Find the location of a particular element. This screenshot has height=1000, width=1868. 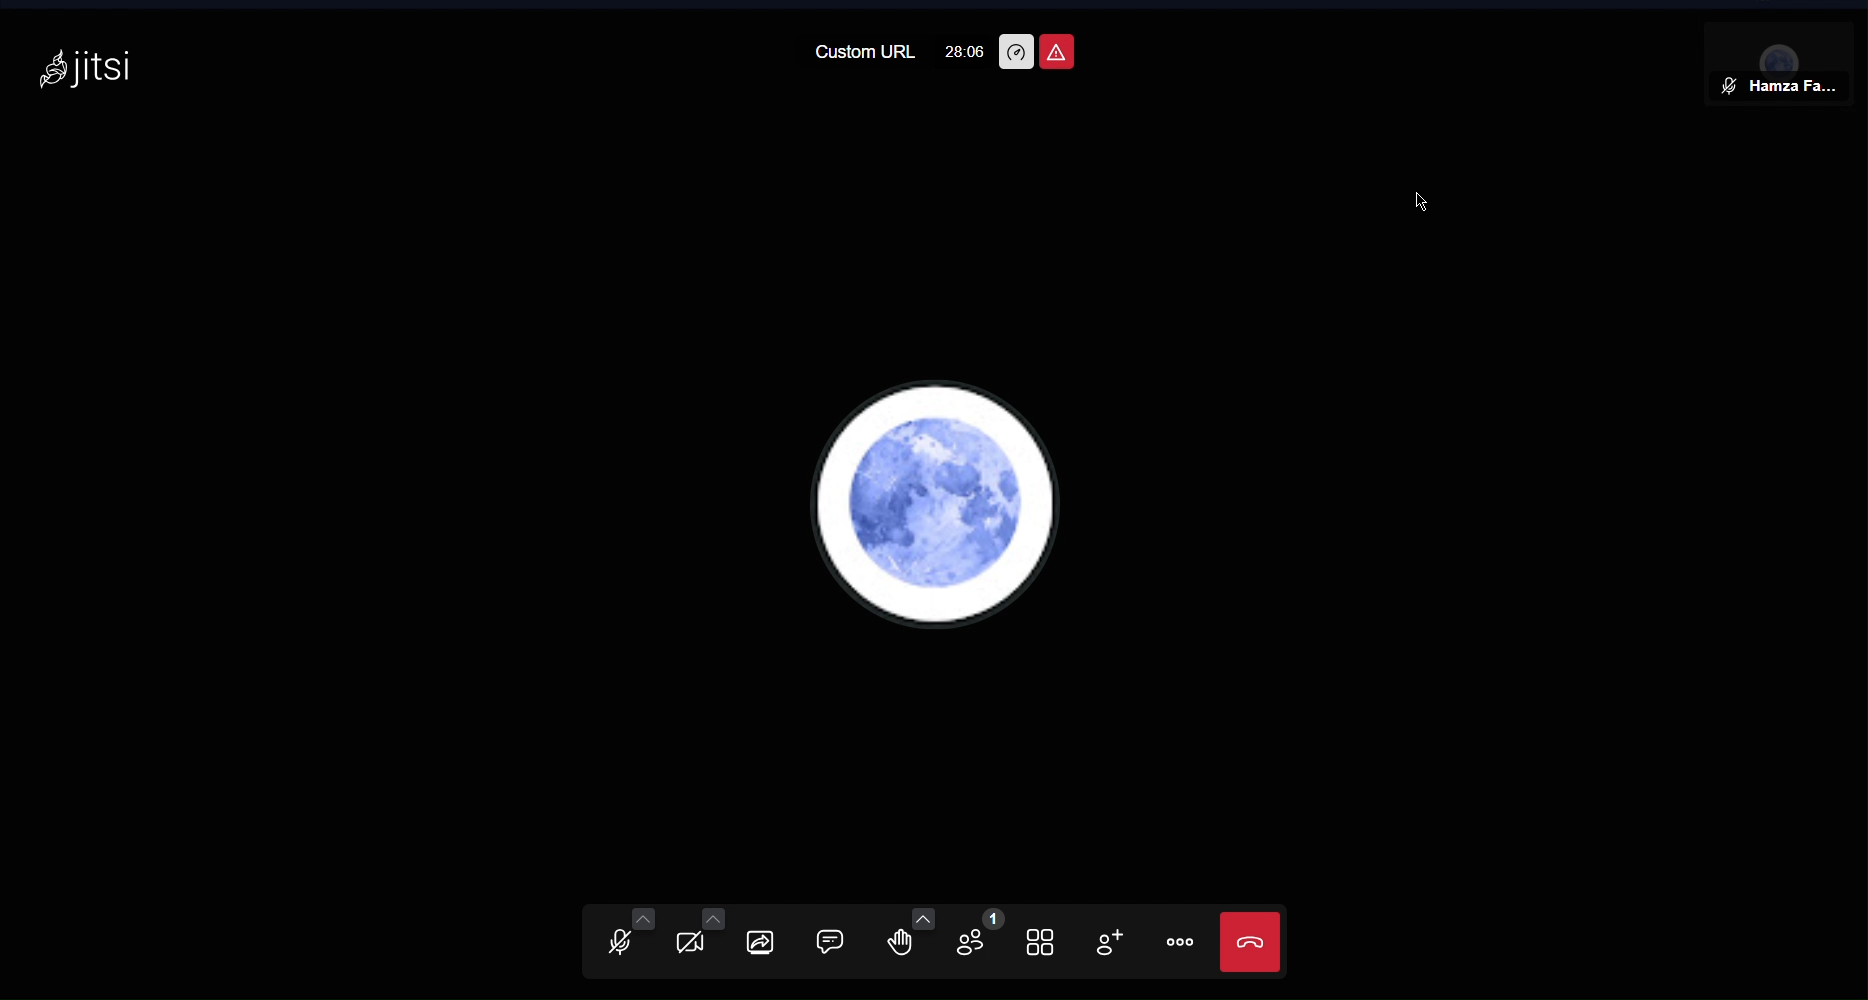

Audio is located at coordinates (619, 939).